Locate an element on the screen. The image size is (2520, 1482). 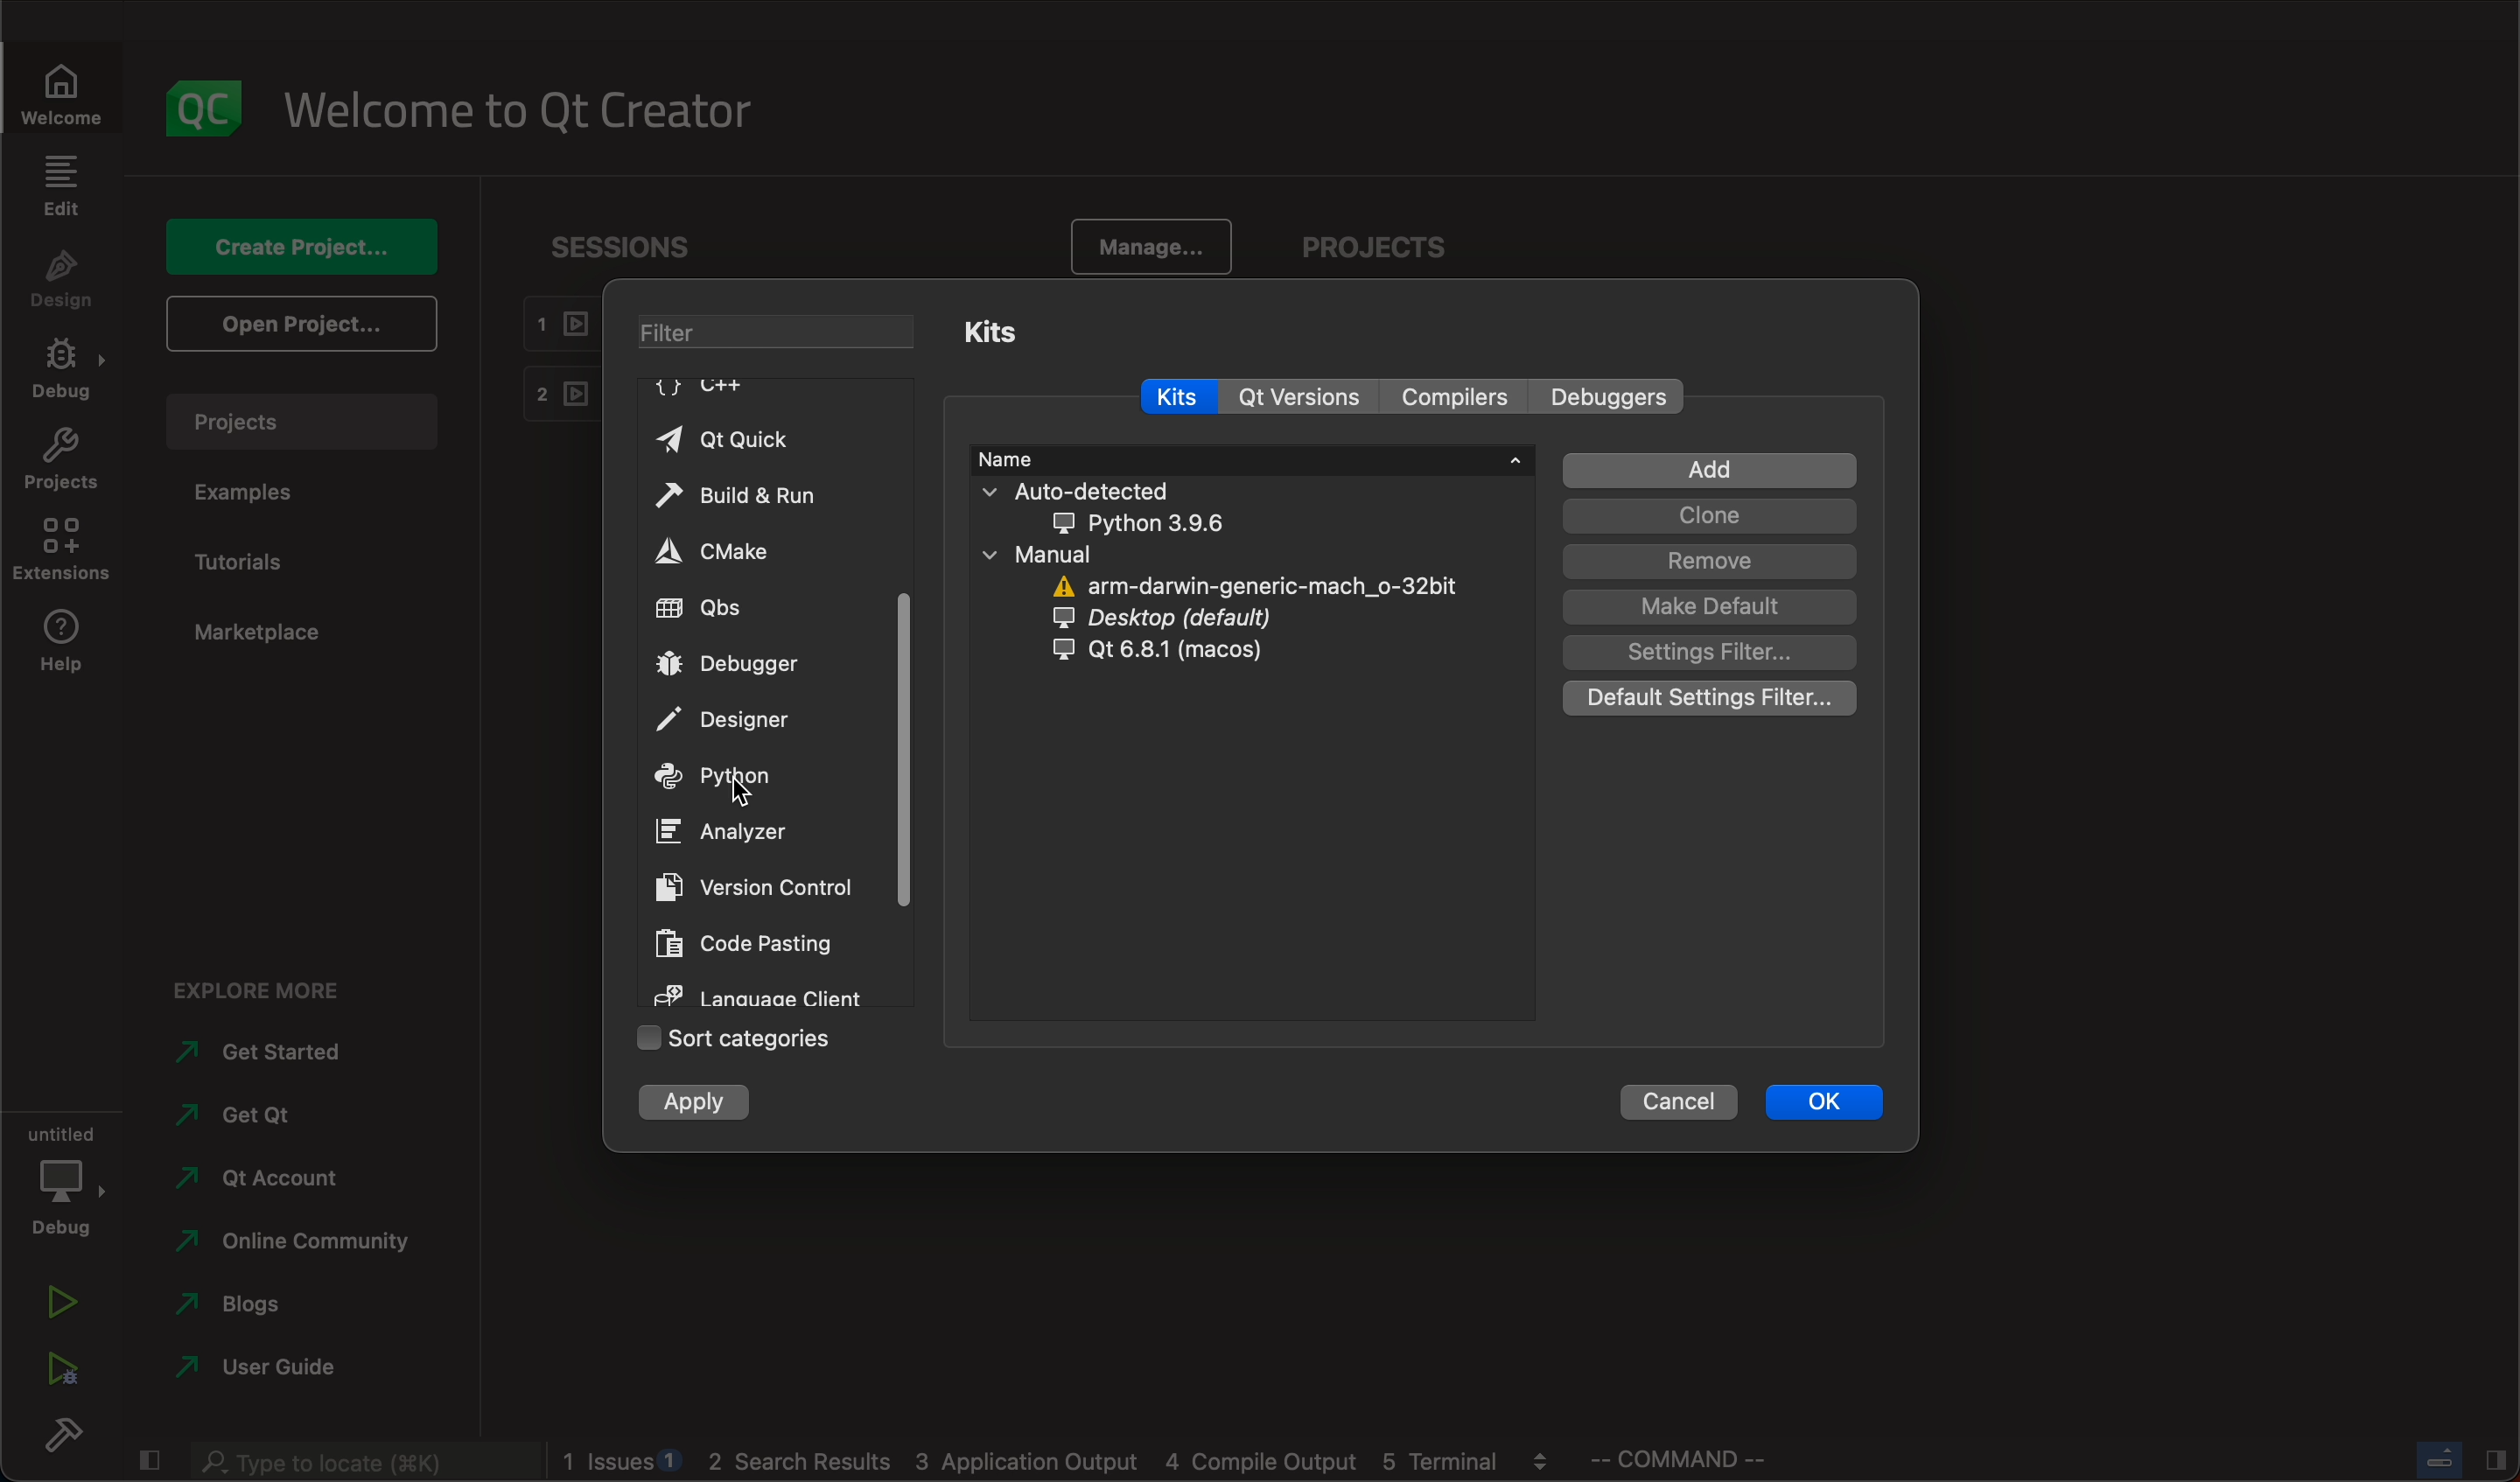
examples is located at coordinates (250, 497).